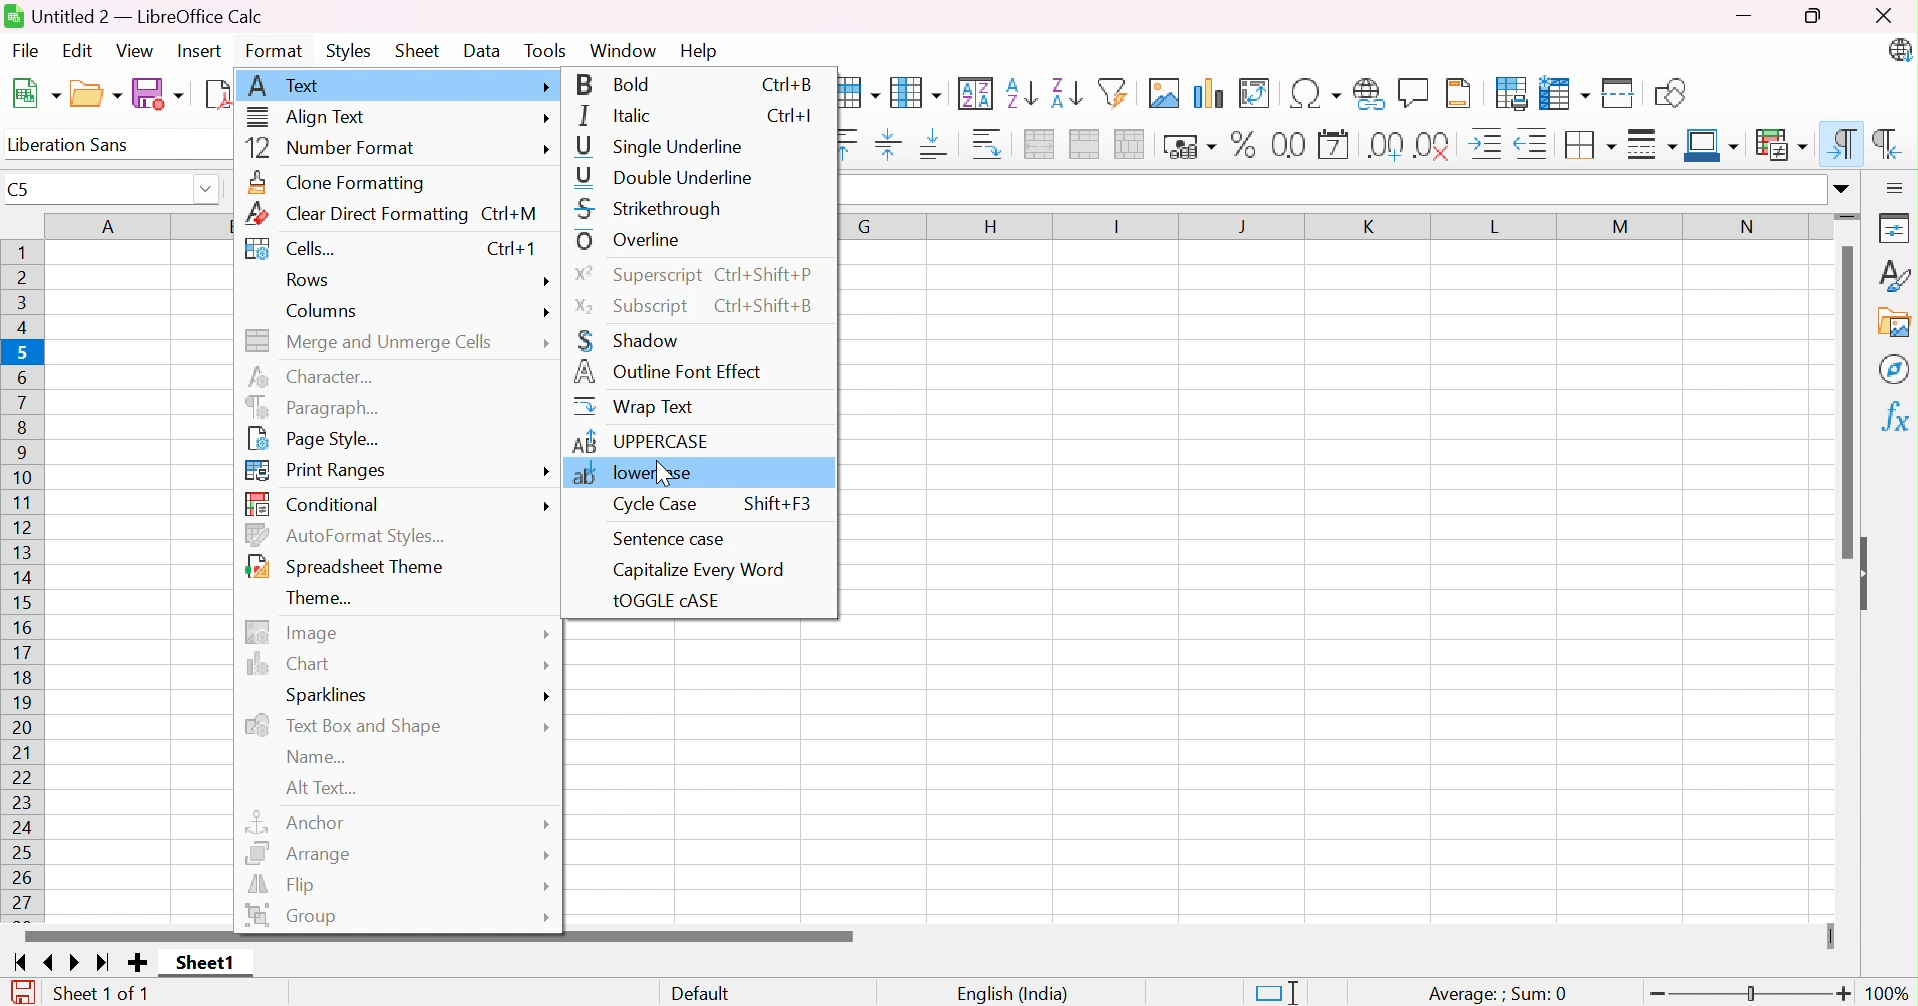  I want to click on More, so click(547, 632).